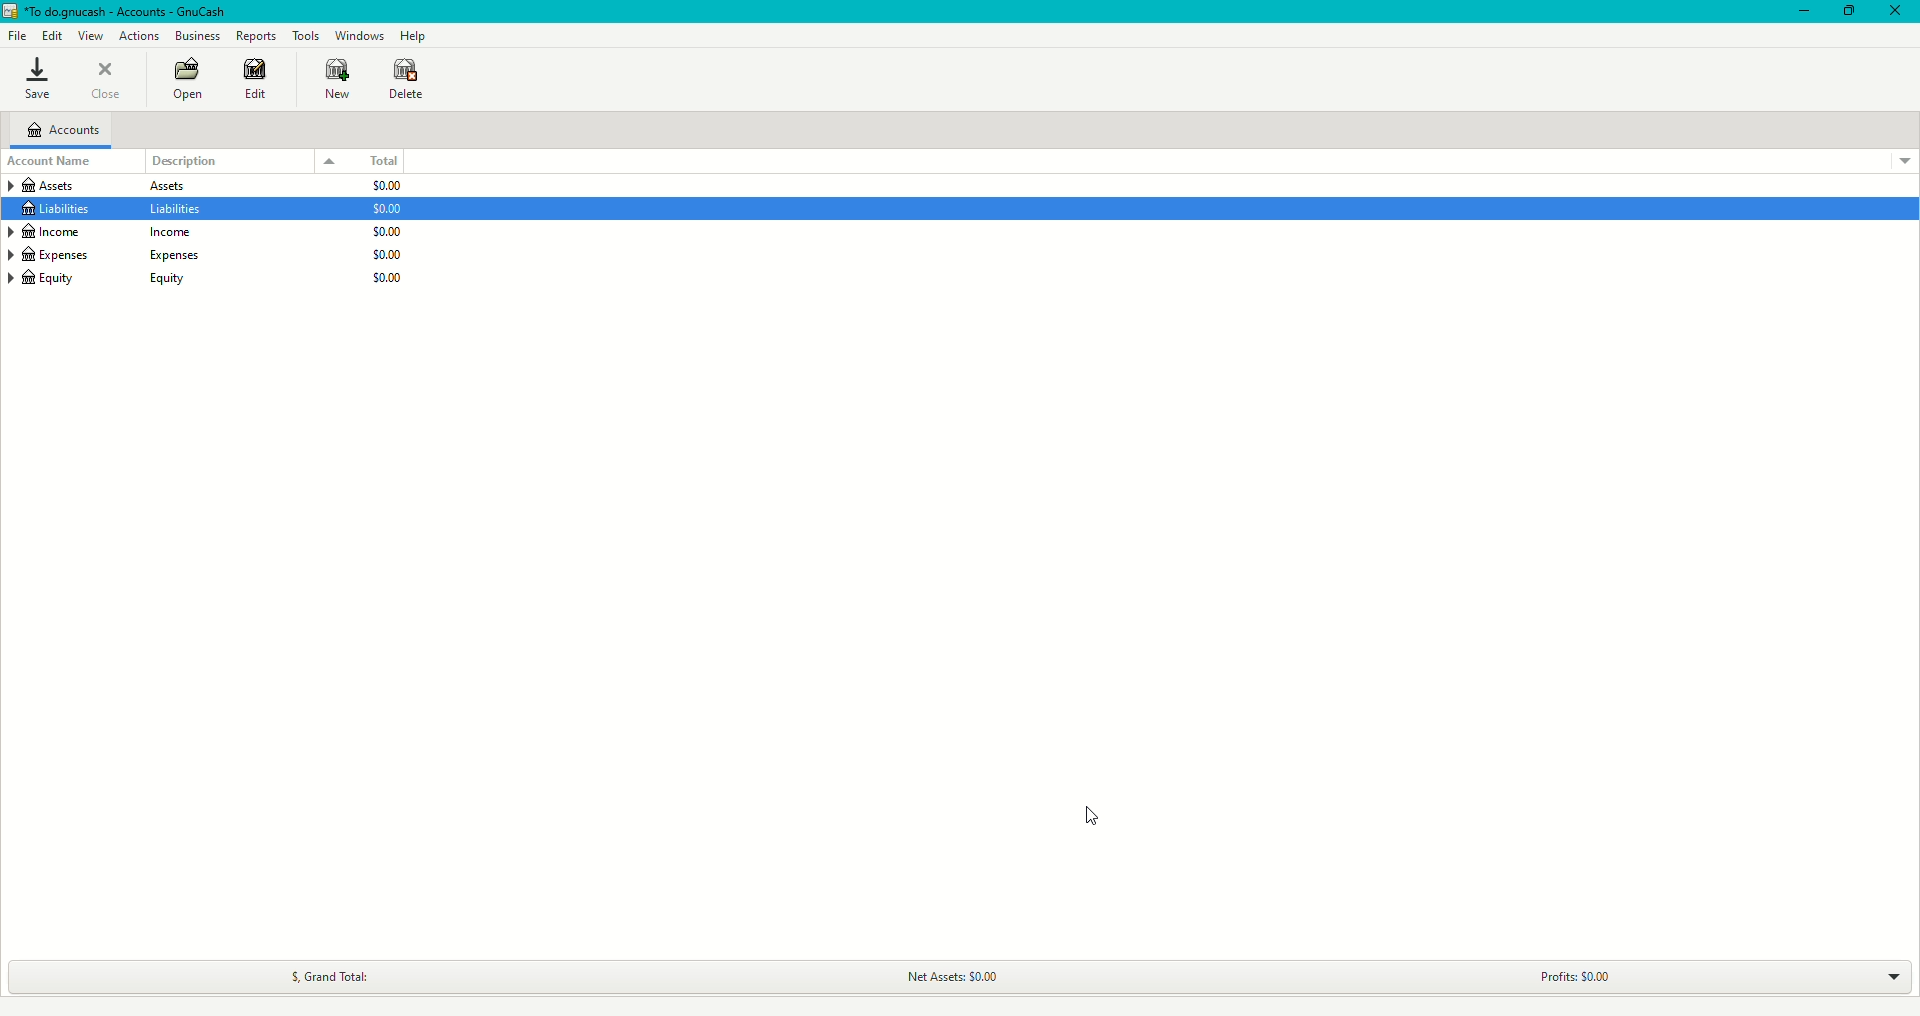 The image size is (1920, 1016). I want to click on Assets, so click(113, 187).